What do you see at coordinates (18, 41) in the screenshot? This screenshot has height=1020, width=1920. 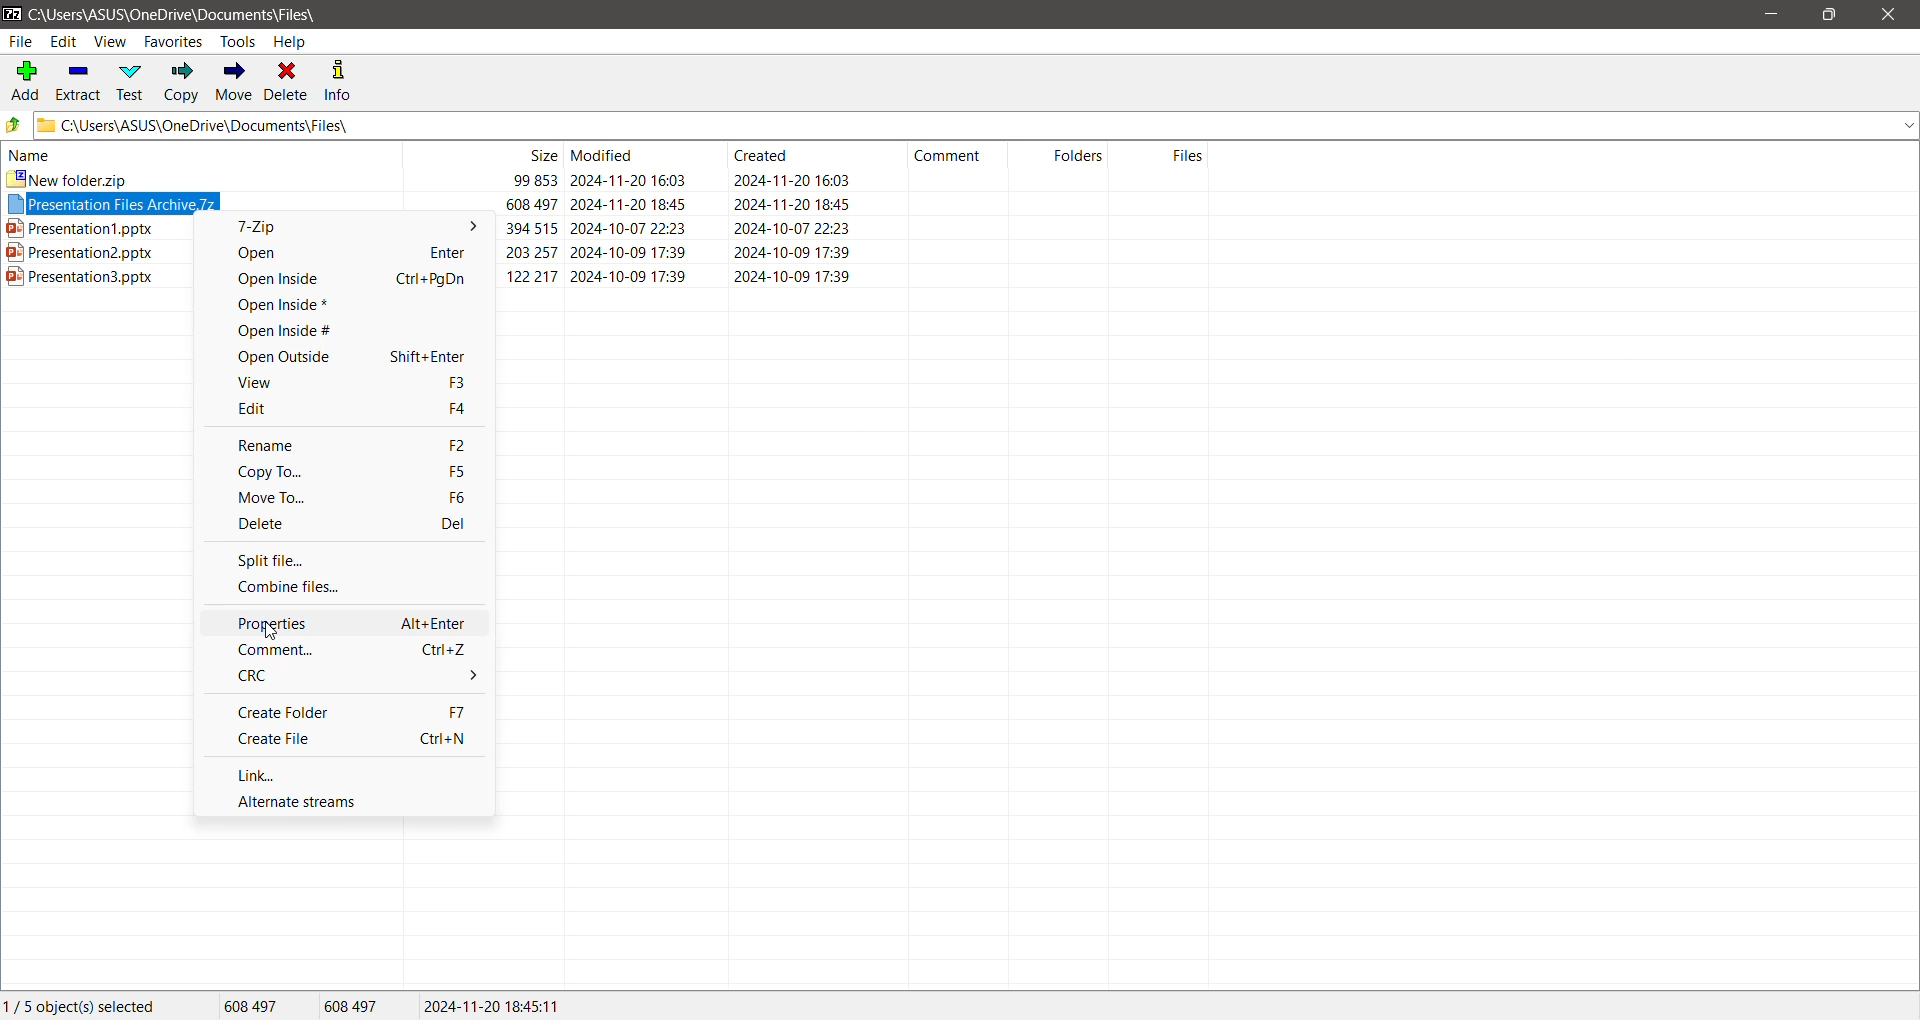 I see `File` at bounding box center [18, 41].